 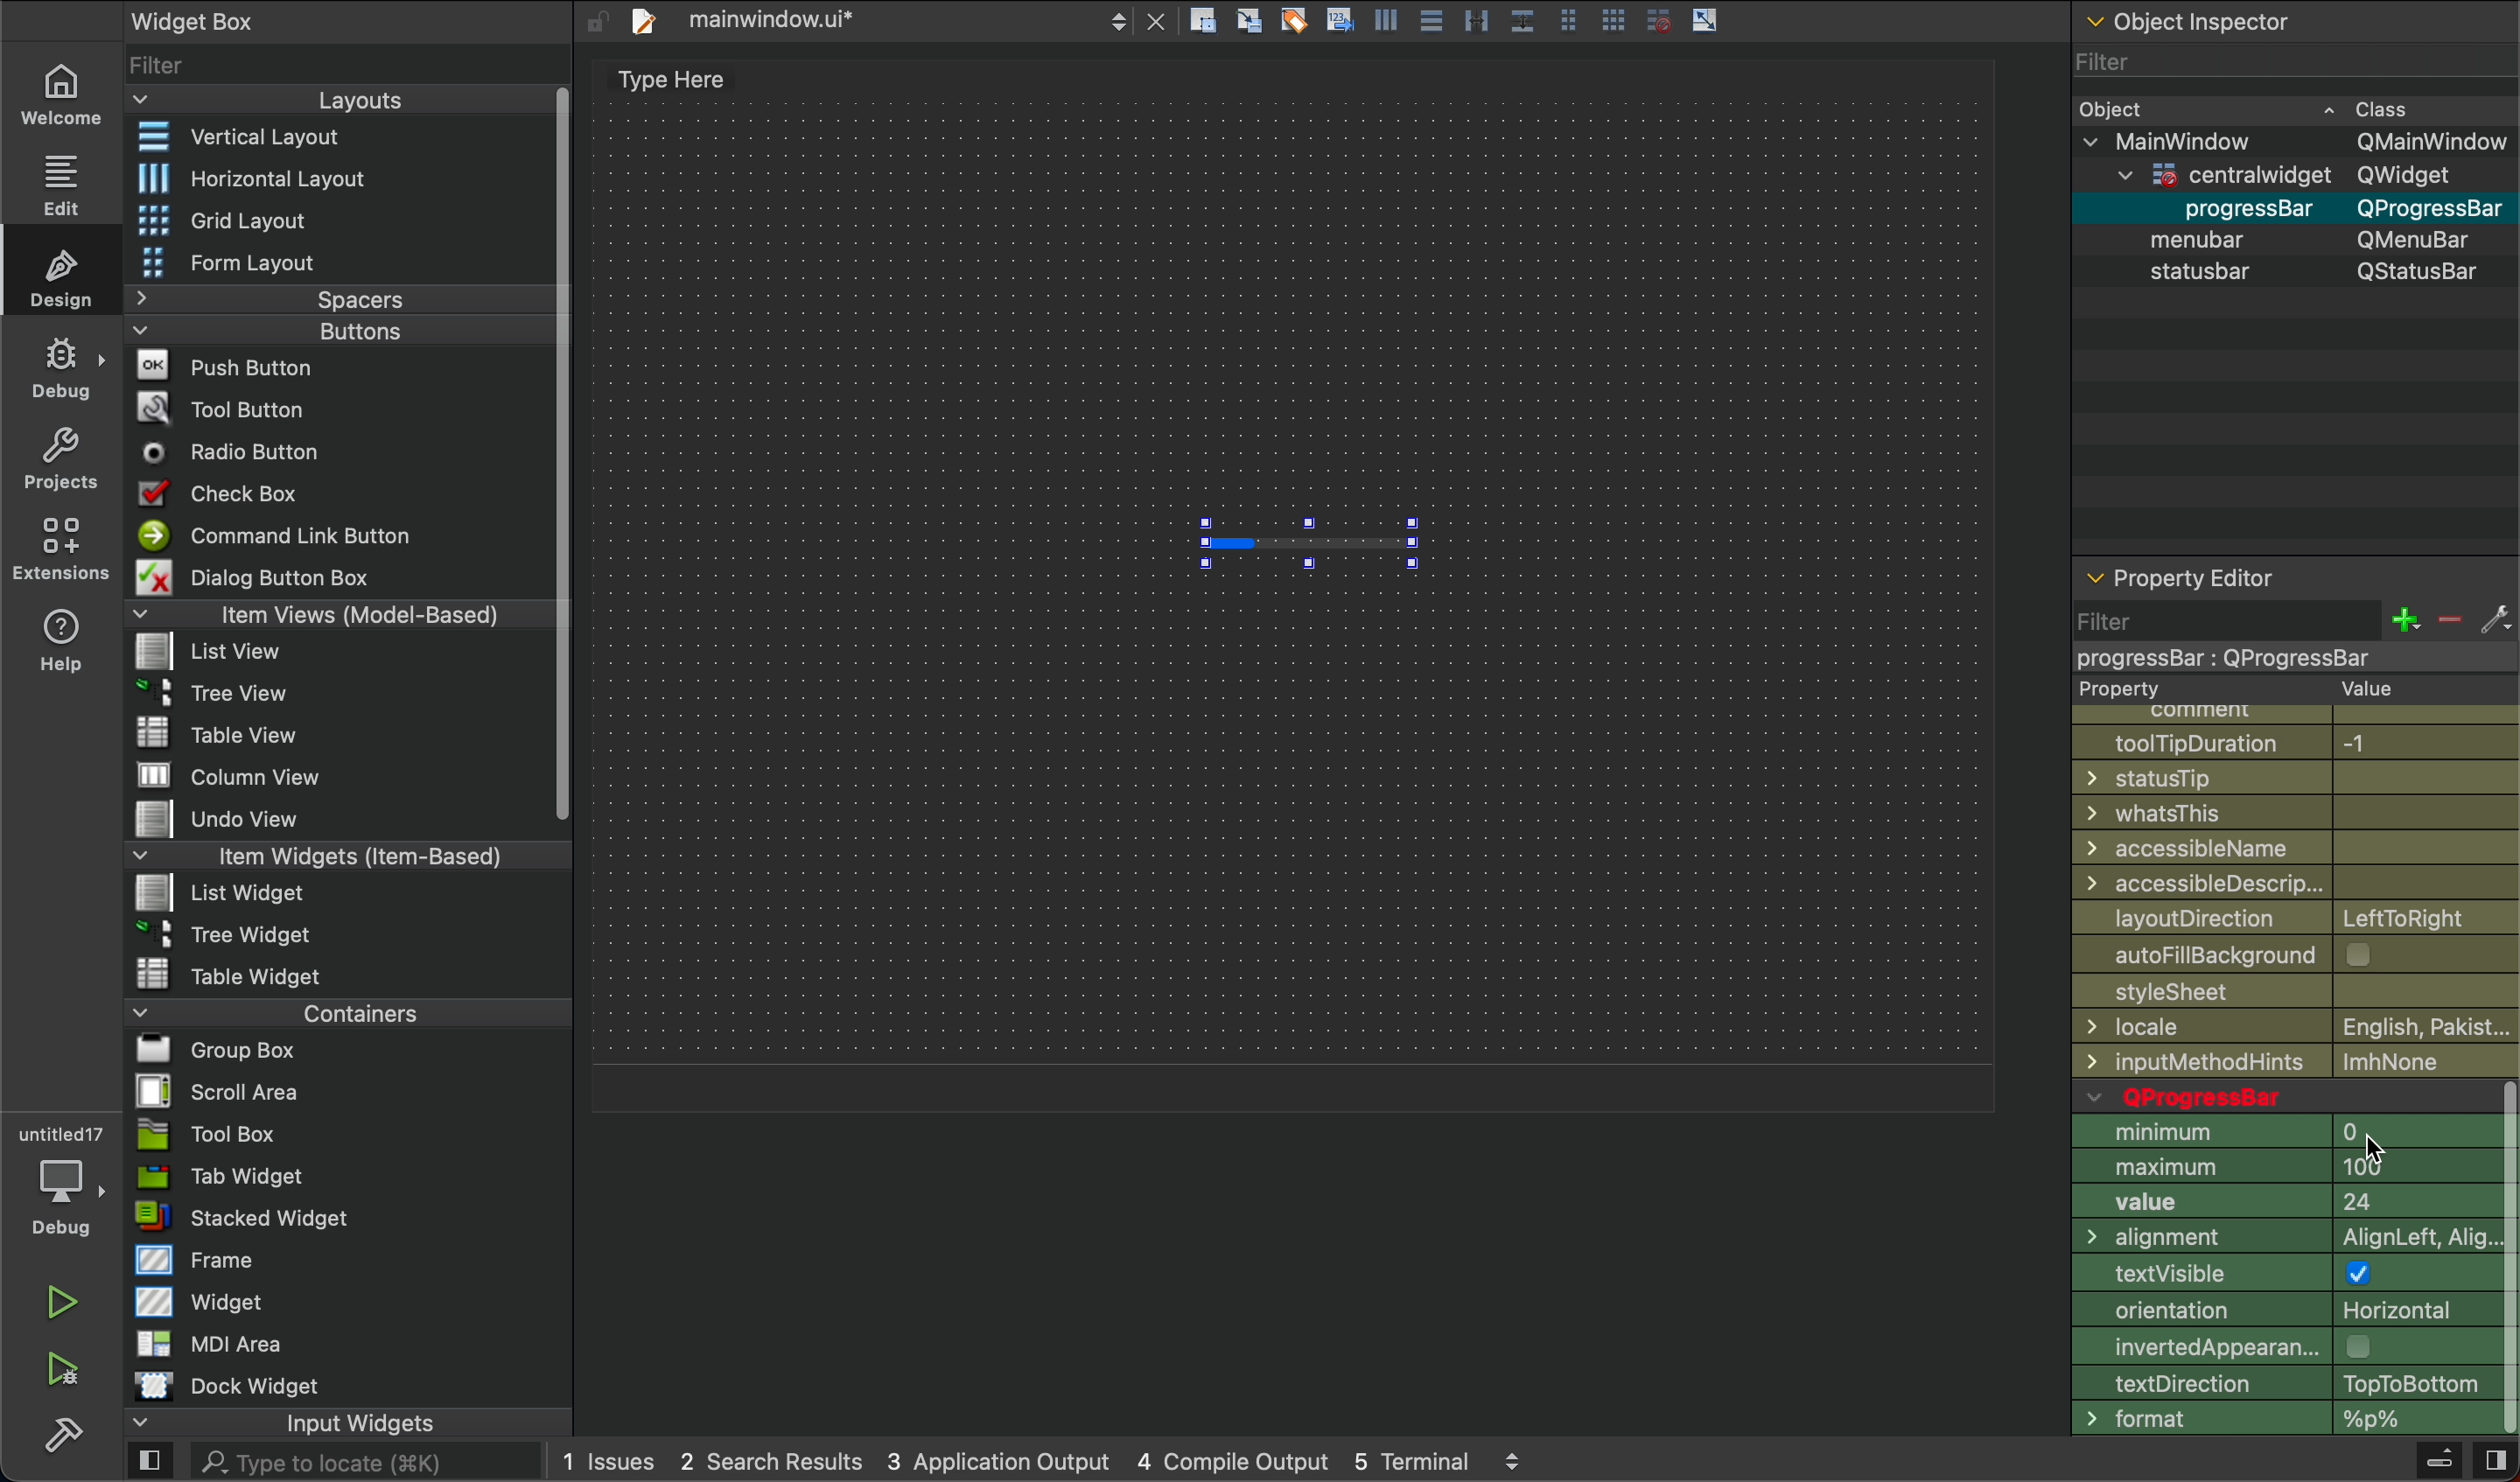 I want to click on object inspector, so click(x=2292, y=21).